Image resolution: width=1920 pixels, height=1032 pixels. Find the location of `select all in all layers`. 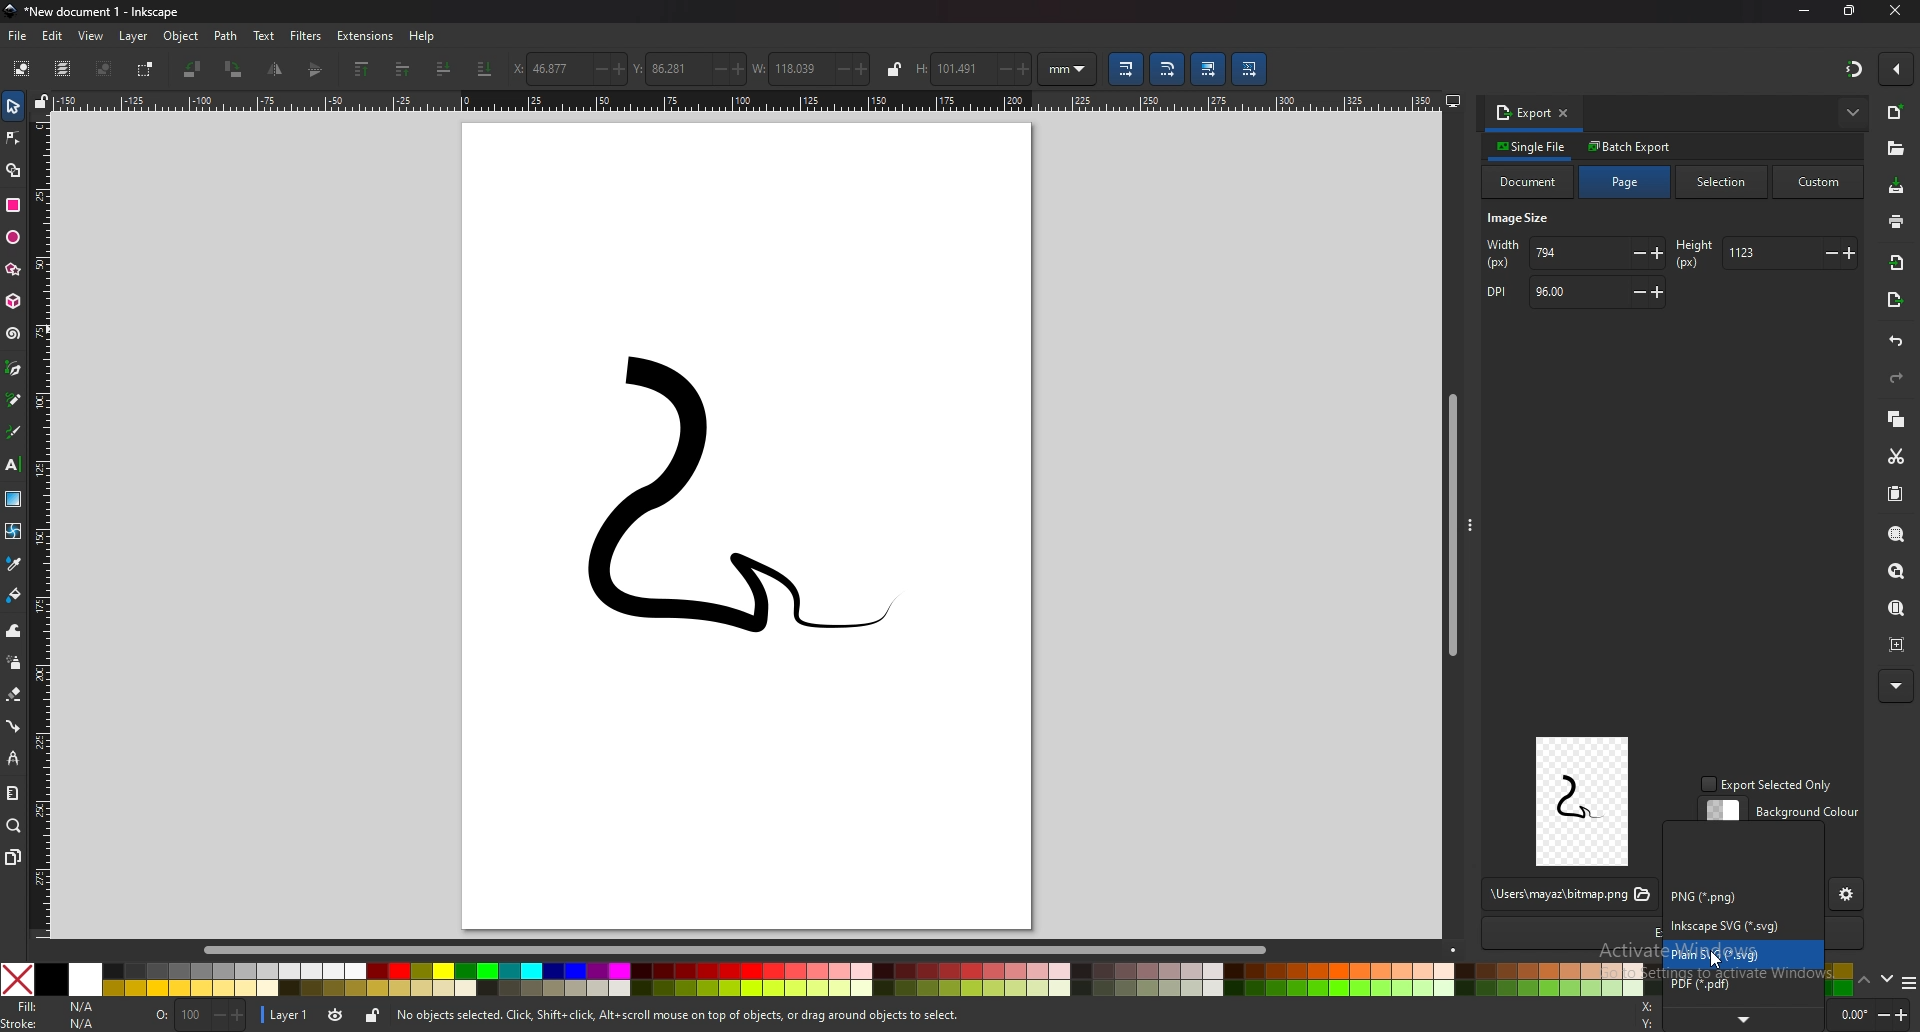

select all in all layers is located at coordinates (62, 69).